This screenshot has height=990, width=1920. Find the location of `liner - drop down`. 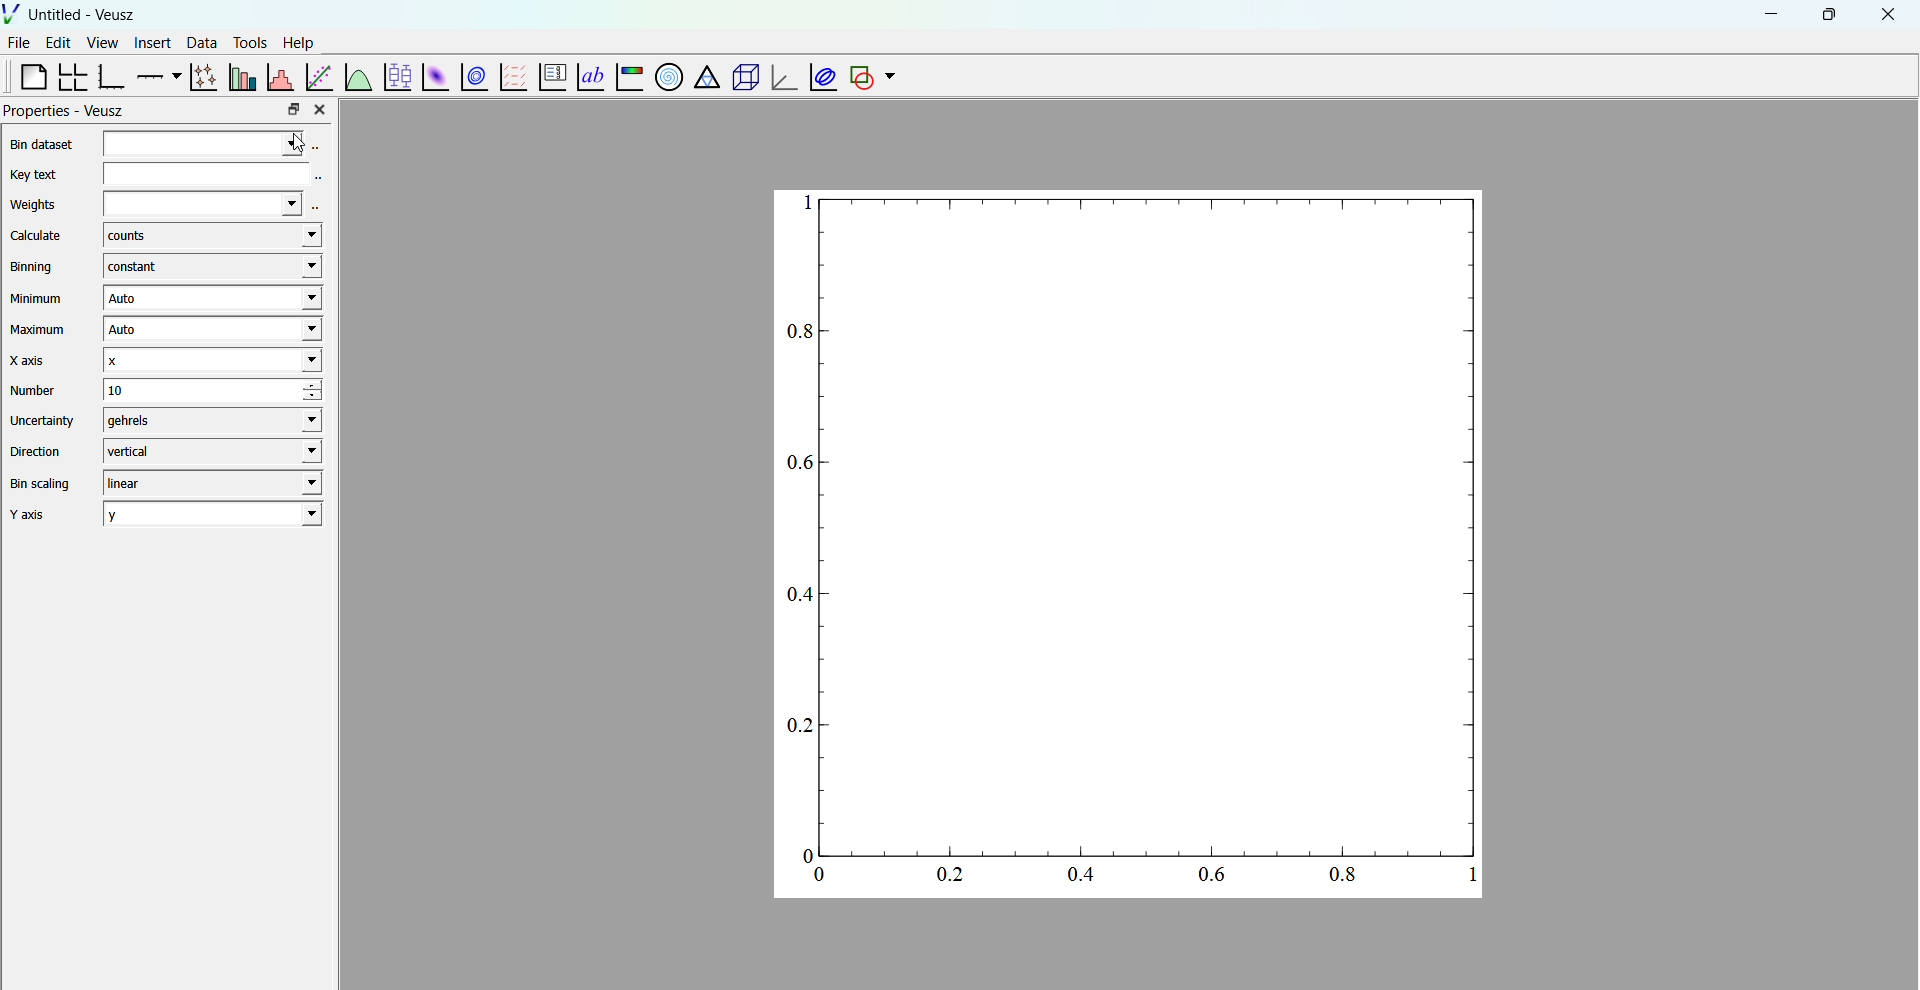

liner - drop down is located at coordinates (212, 483).